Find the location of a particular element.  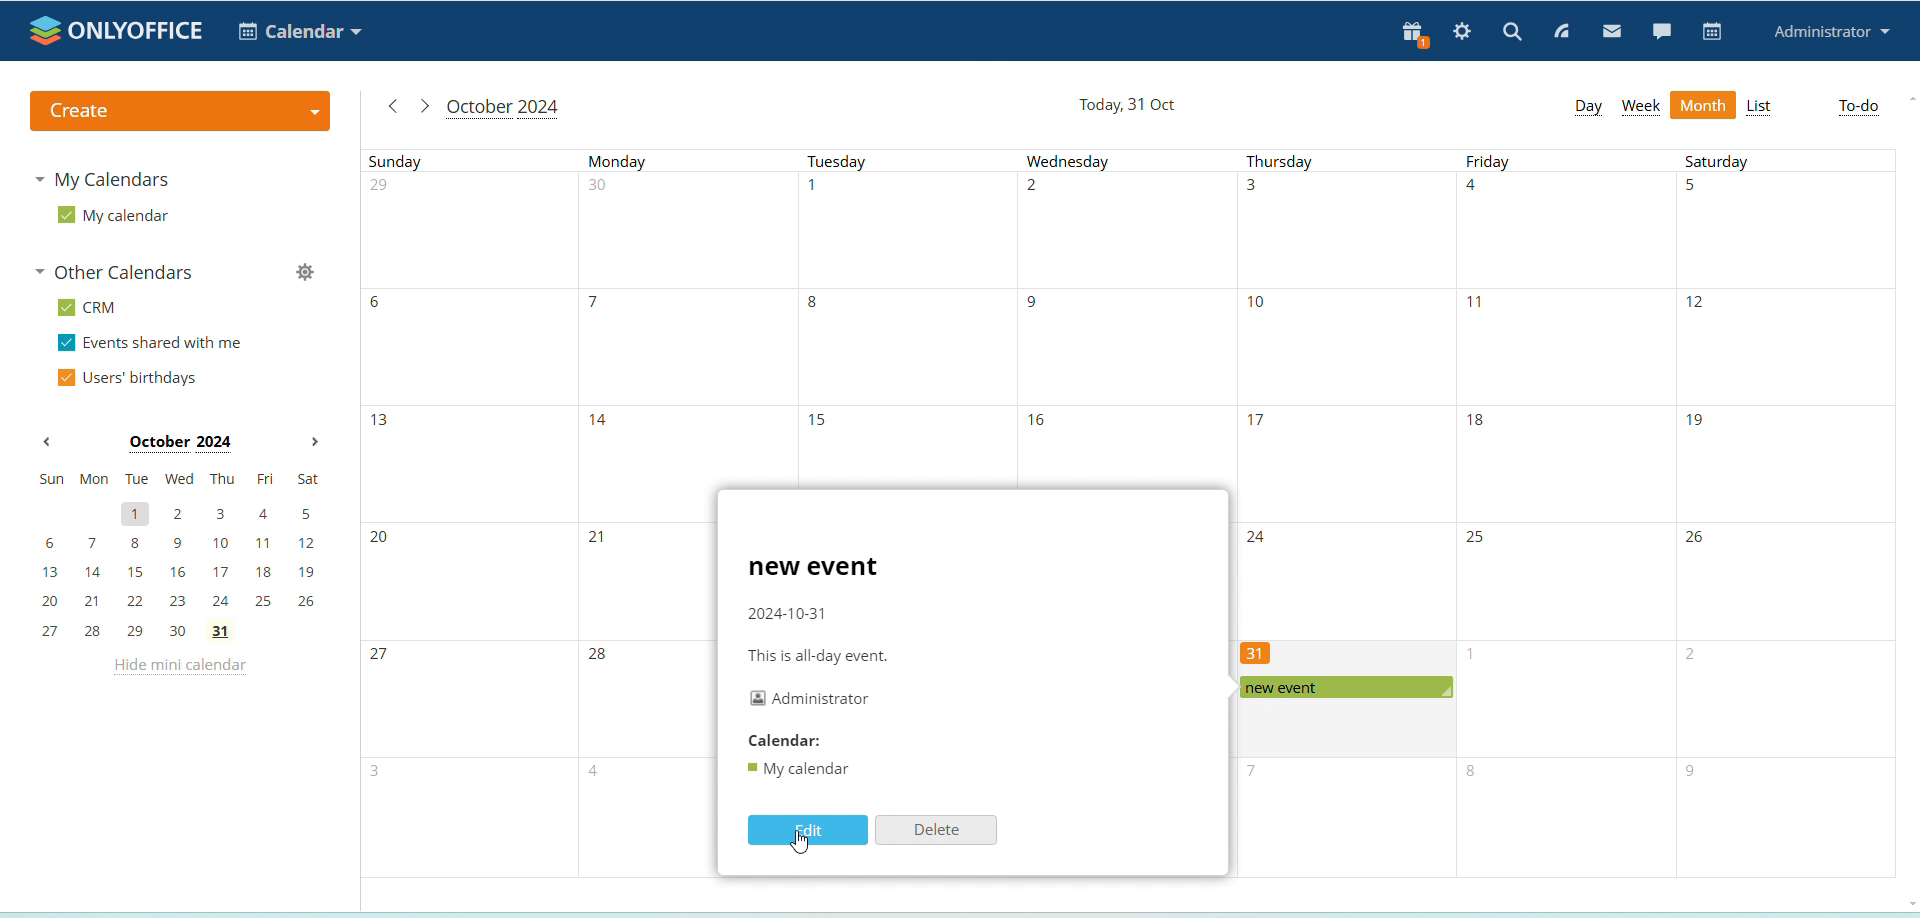

month on display is located at coordinates (180, 444).